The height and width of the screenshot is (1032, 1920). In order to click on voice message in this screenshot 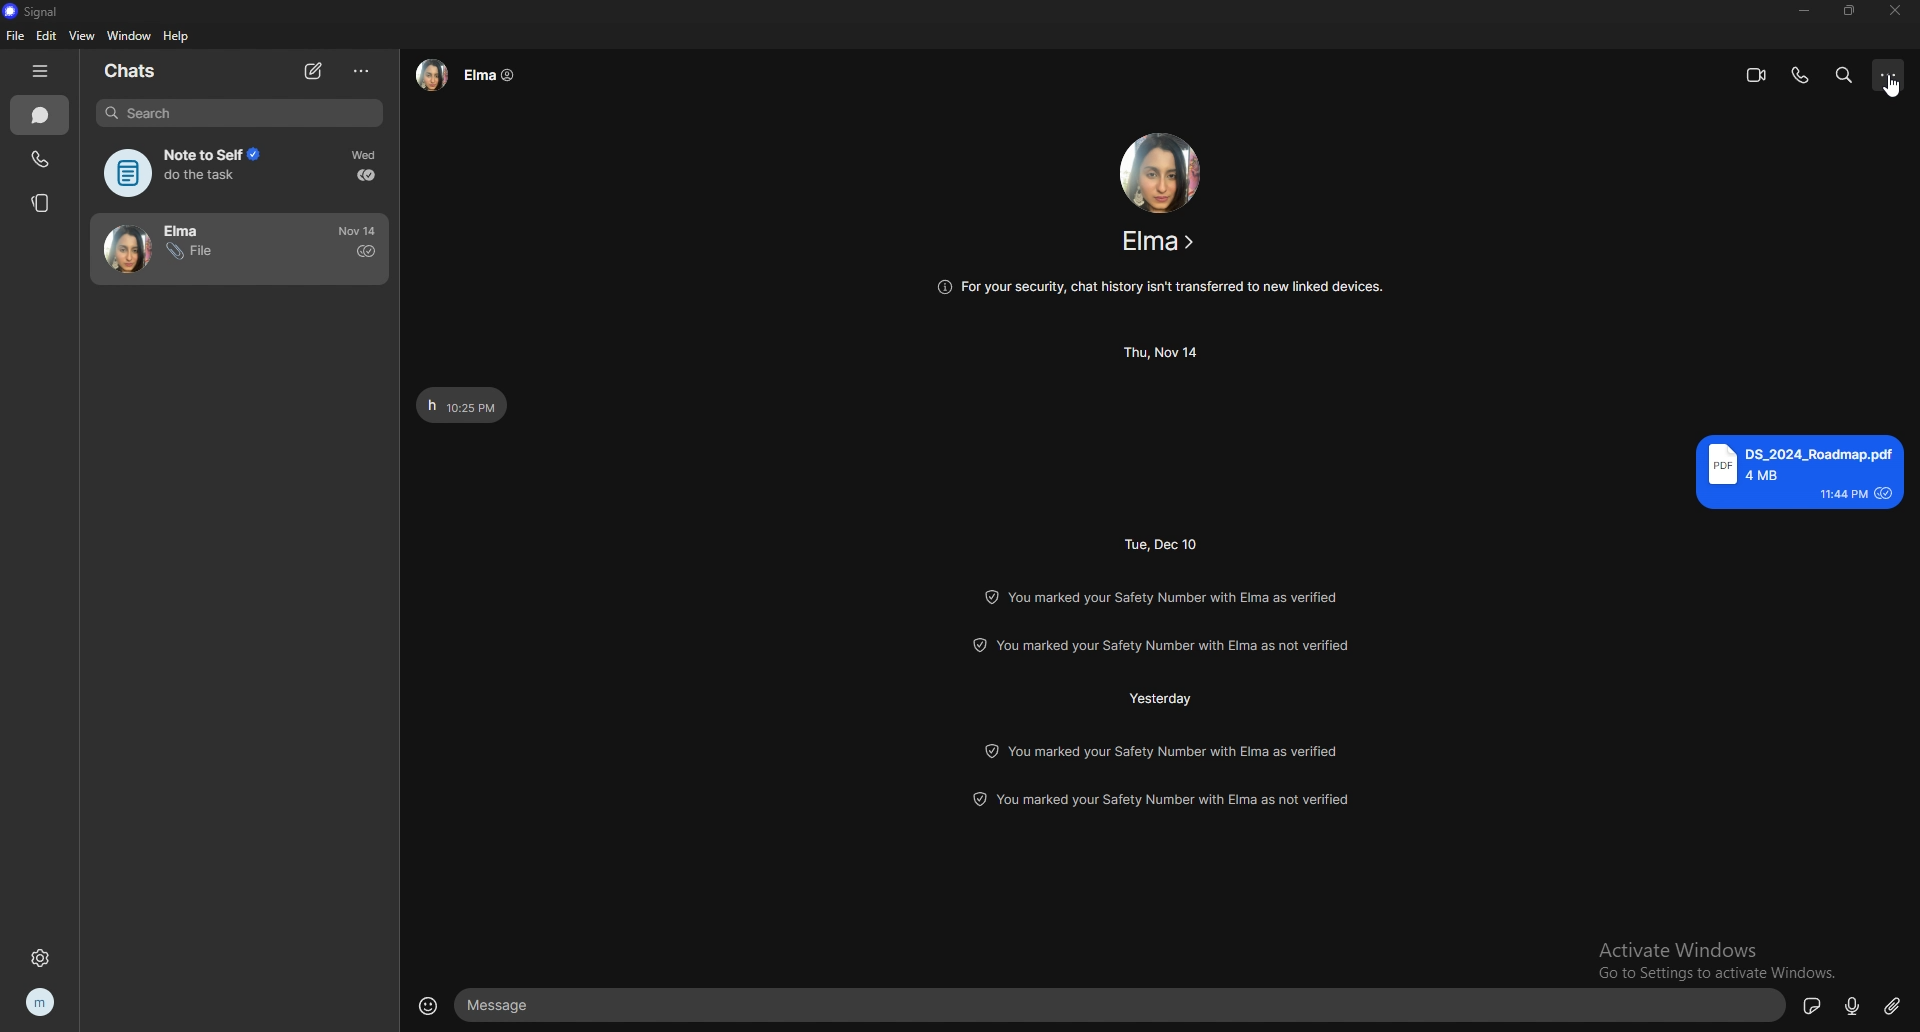, I will do `click(1851, 1004)`.